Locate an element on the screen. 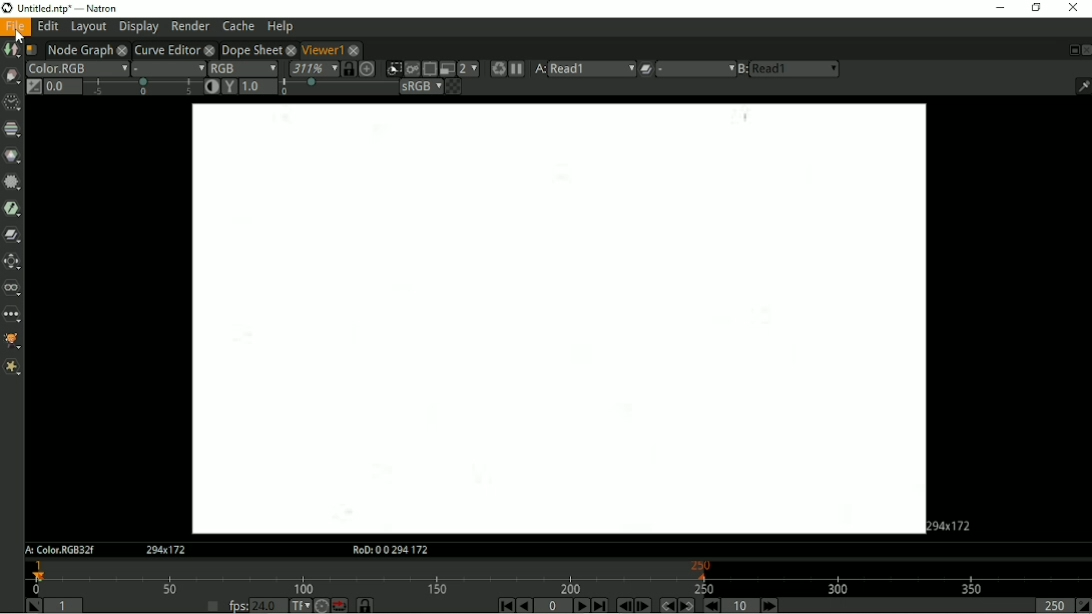  Project is located at coordinates (555, 319).